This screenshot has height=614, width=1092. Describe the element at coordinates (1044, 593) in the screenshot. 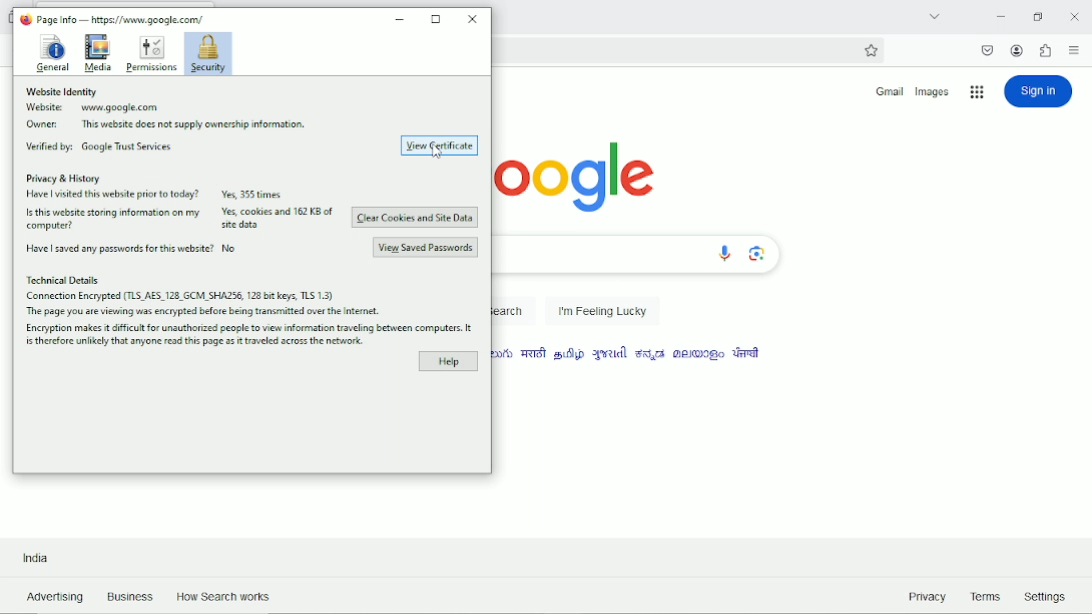

I see `Settings` at that location.